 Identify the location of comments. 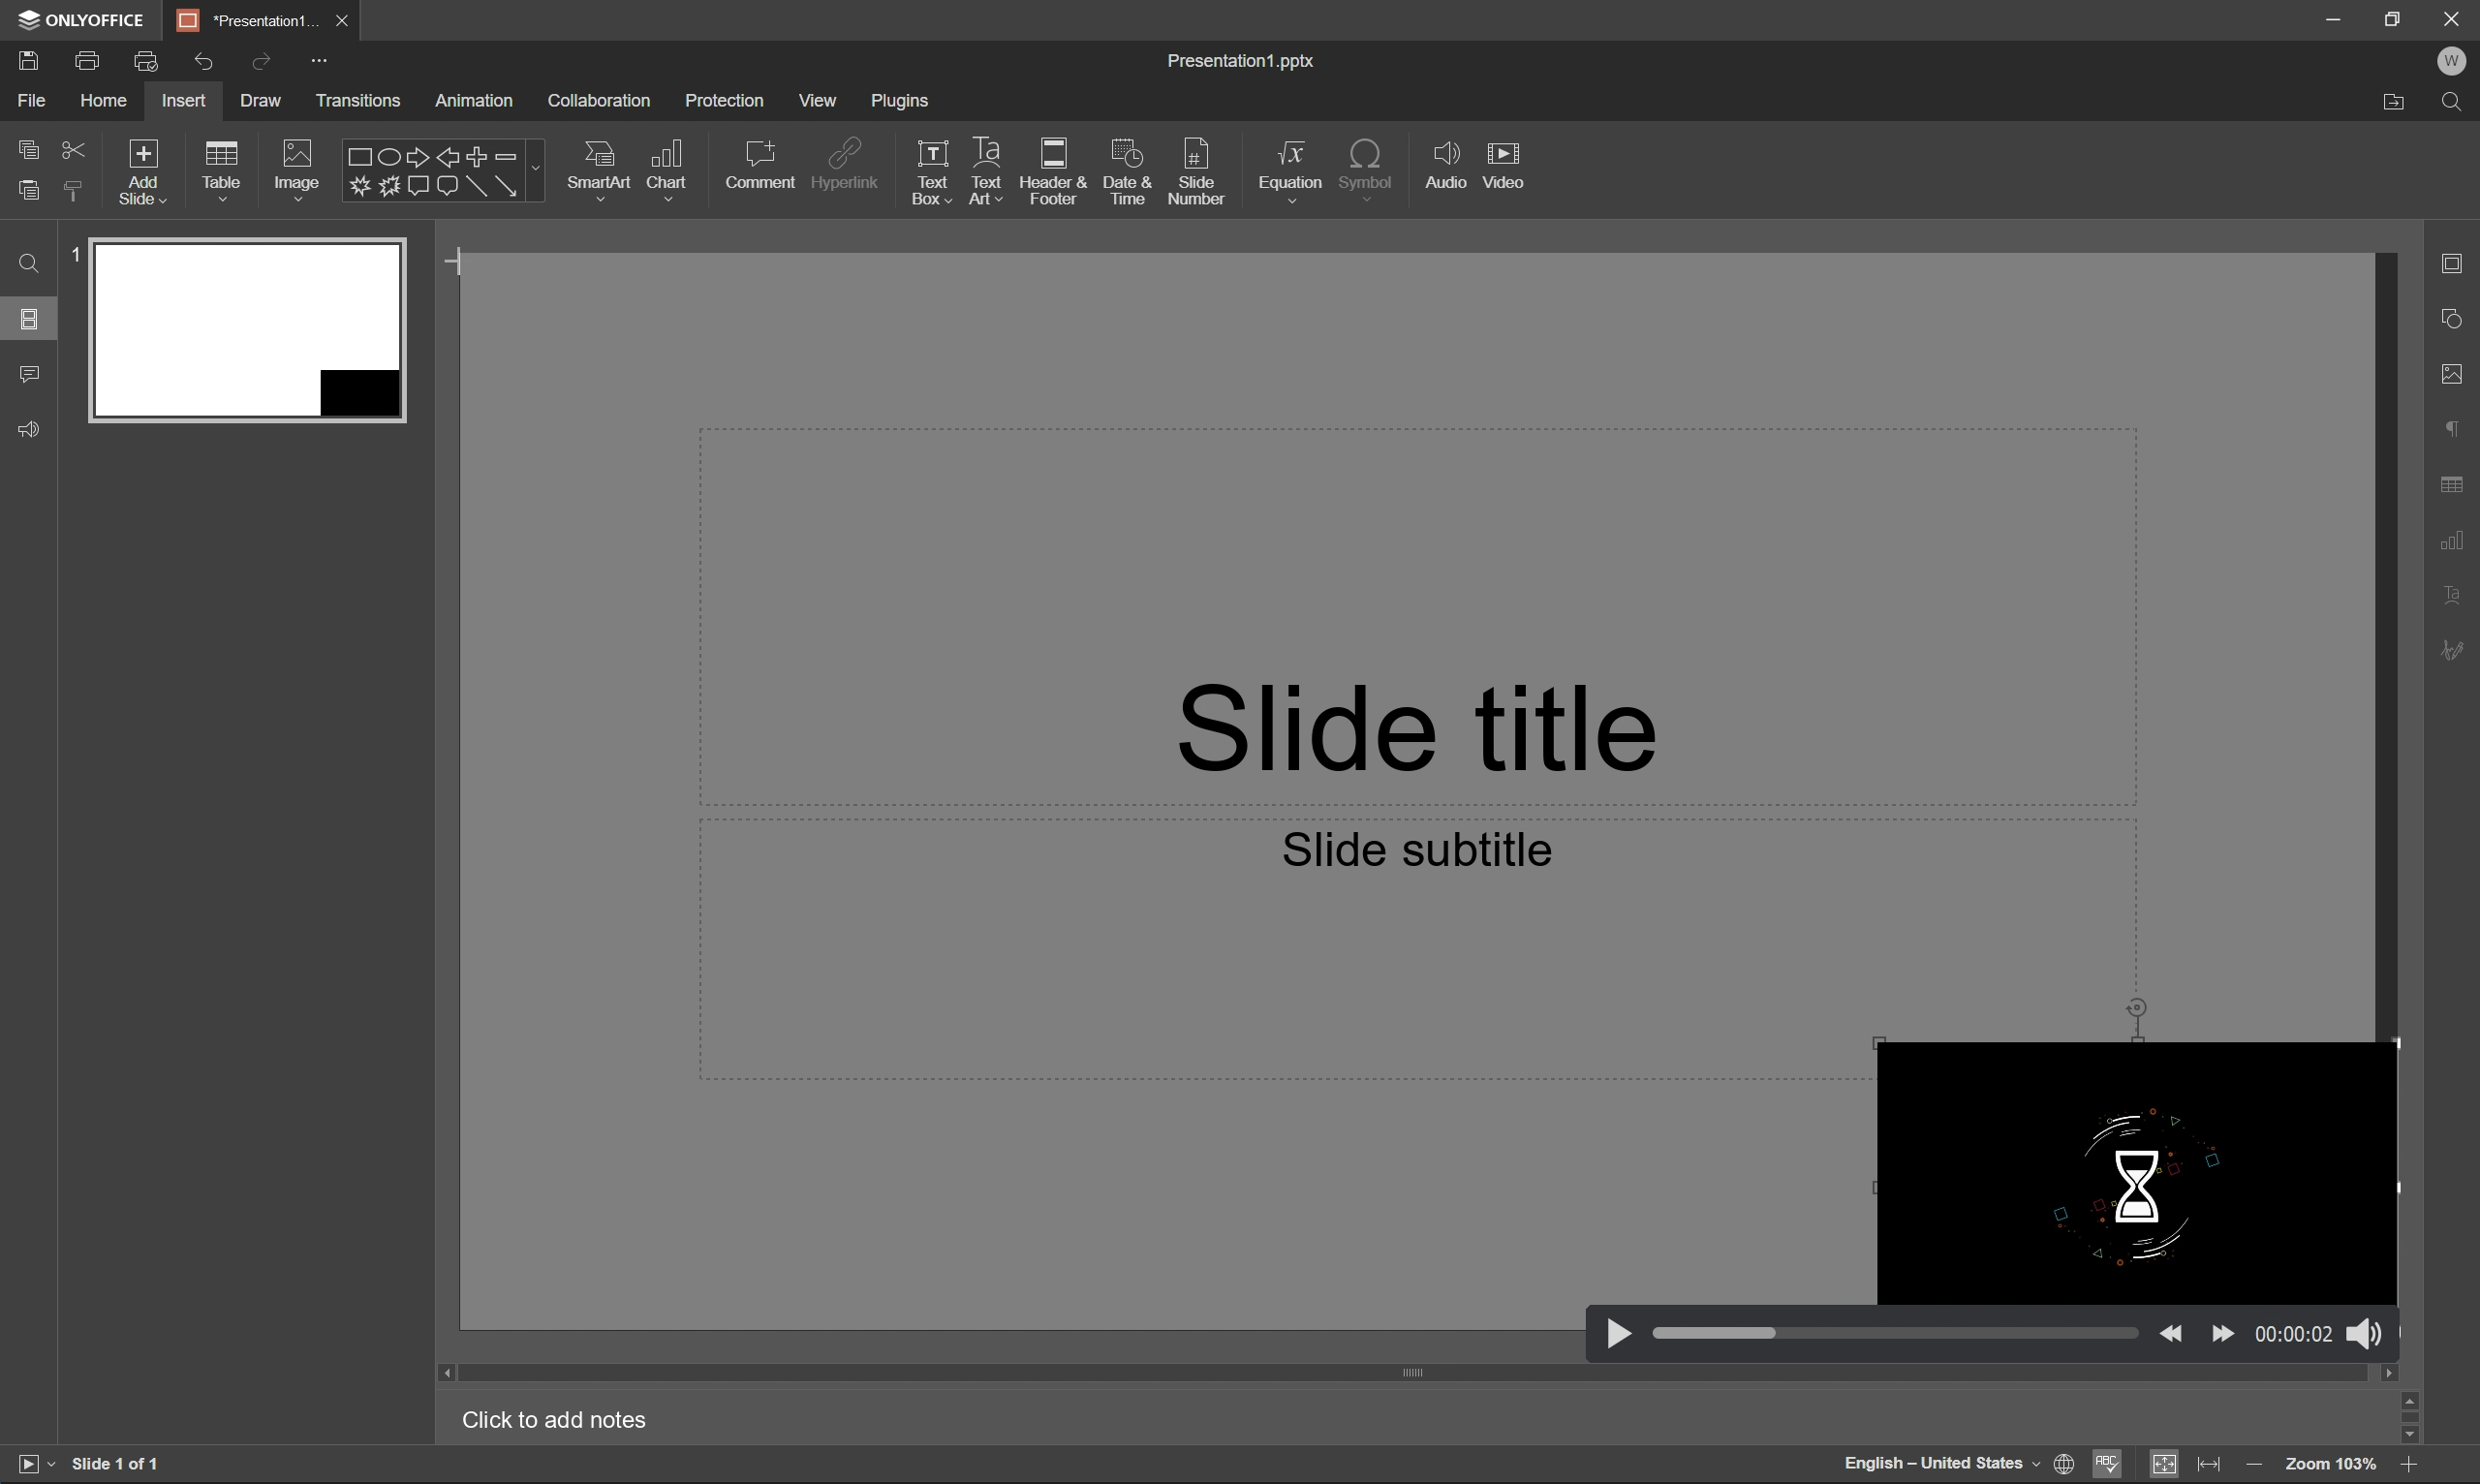
(33, 374).